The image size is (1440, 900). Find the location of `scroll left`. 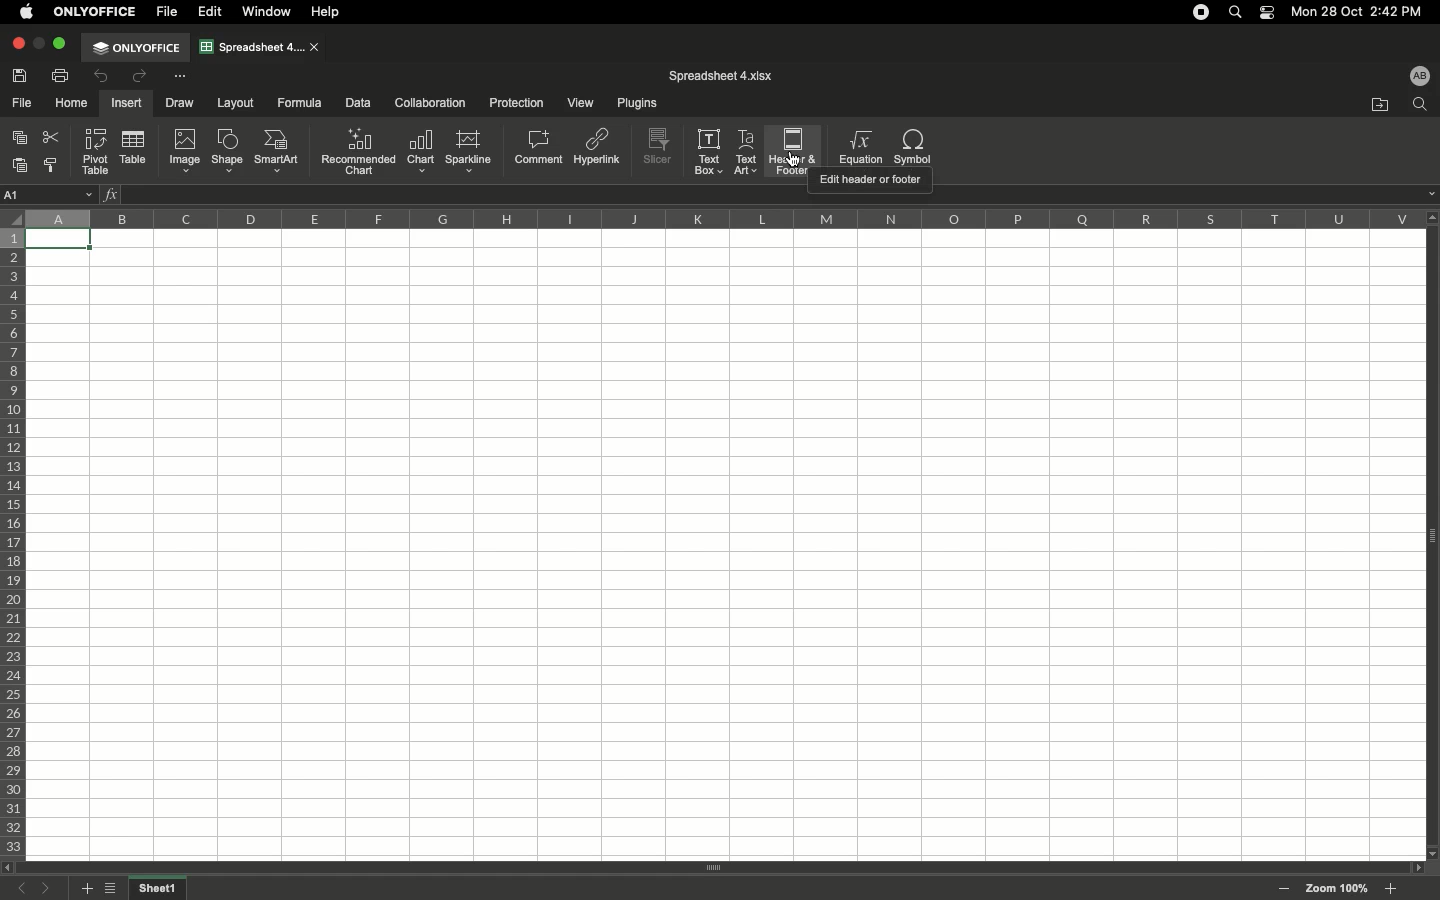

scroll left is located at coordinates (9, 868).